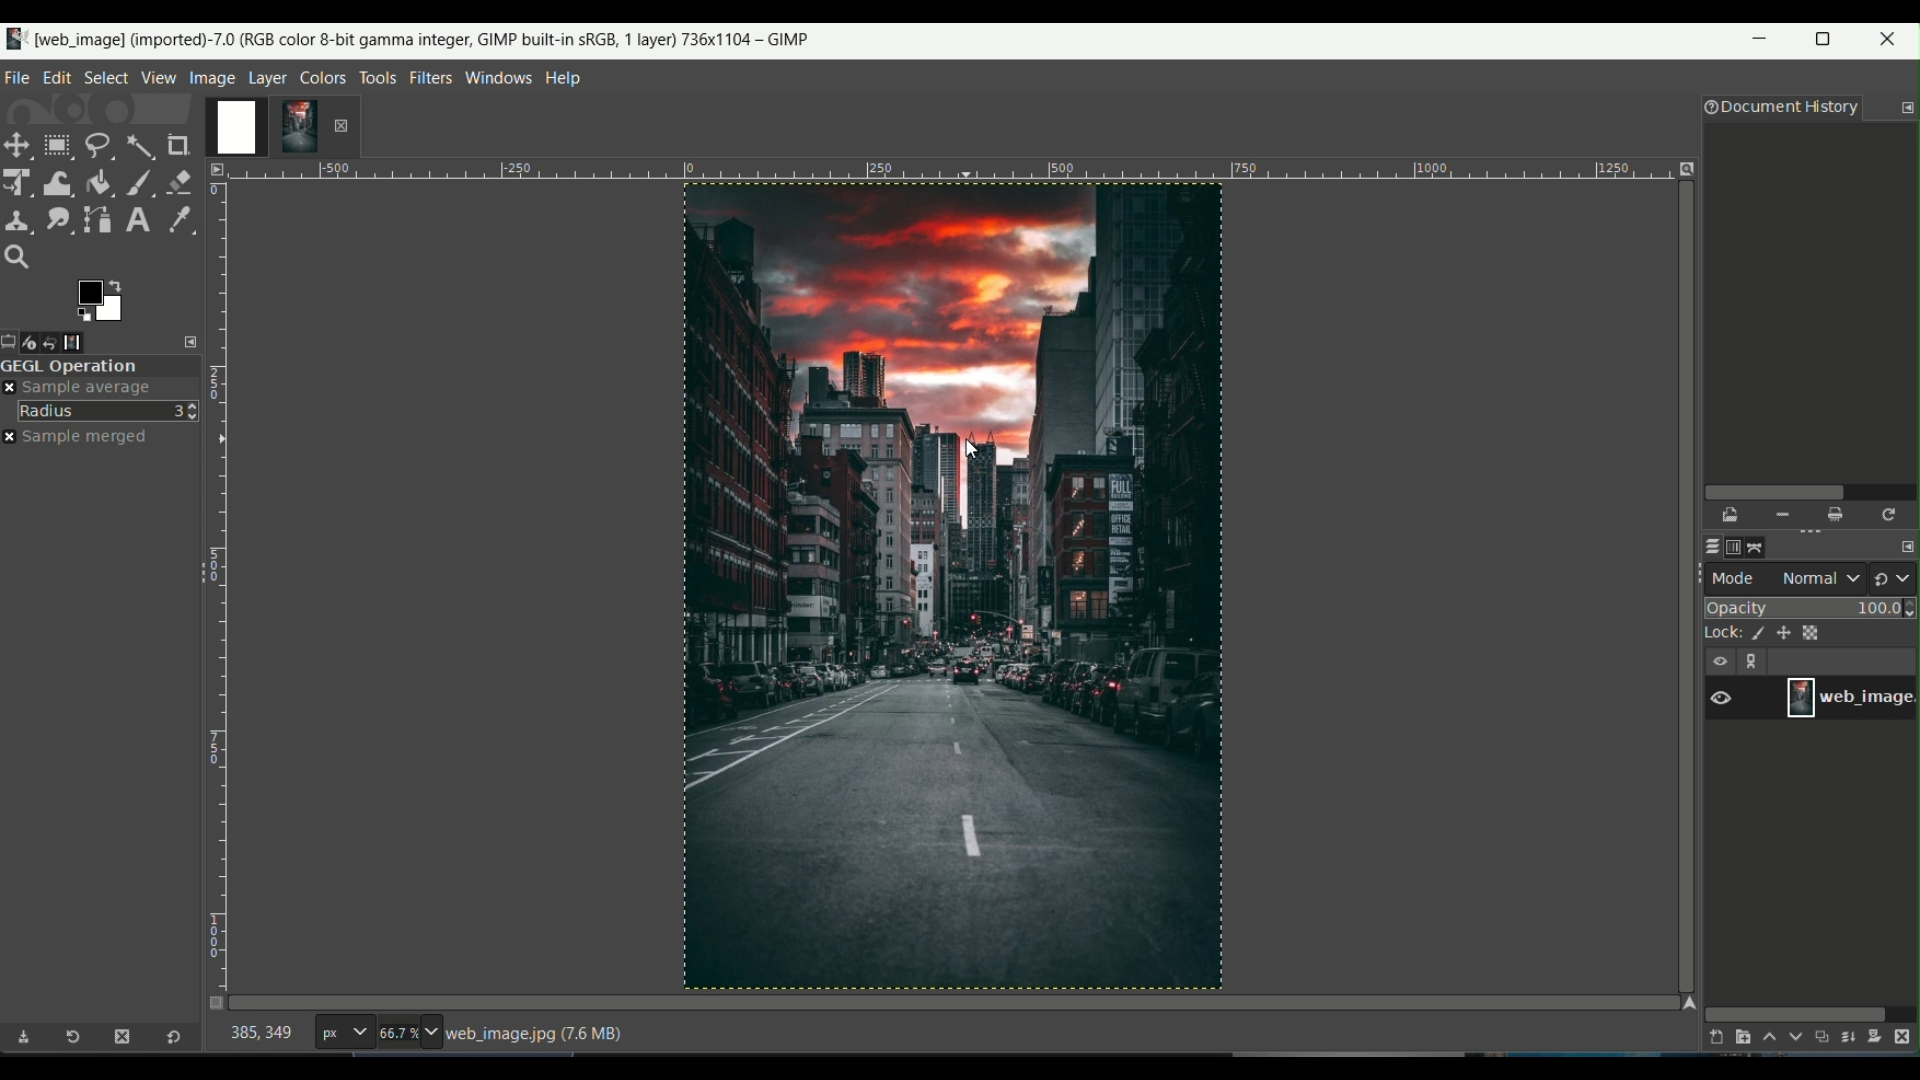  What do you see at coordinates (22, 258) in the screenshot?
I see `zoom tool` at bounding box center [22, 258].